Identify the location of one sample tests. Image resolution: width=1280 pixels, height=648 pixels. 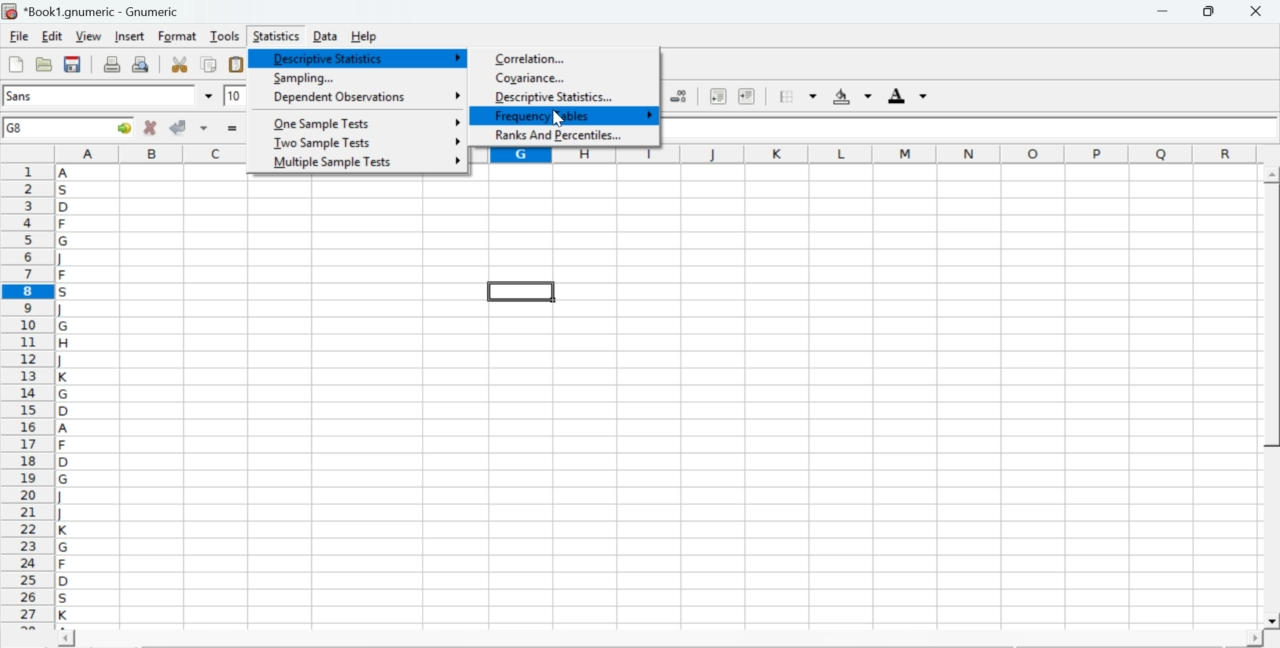
(324, 124).